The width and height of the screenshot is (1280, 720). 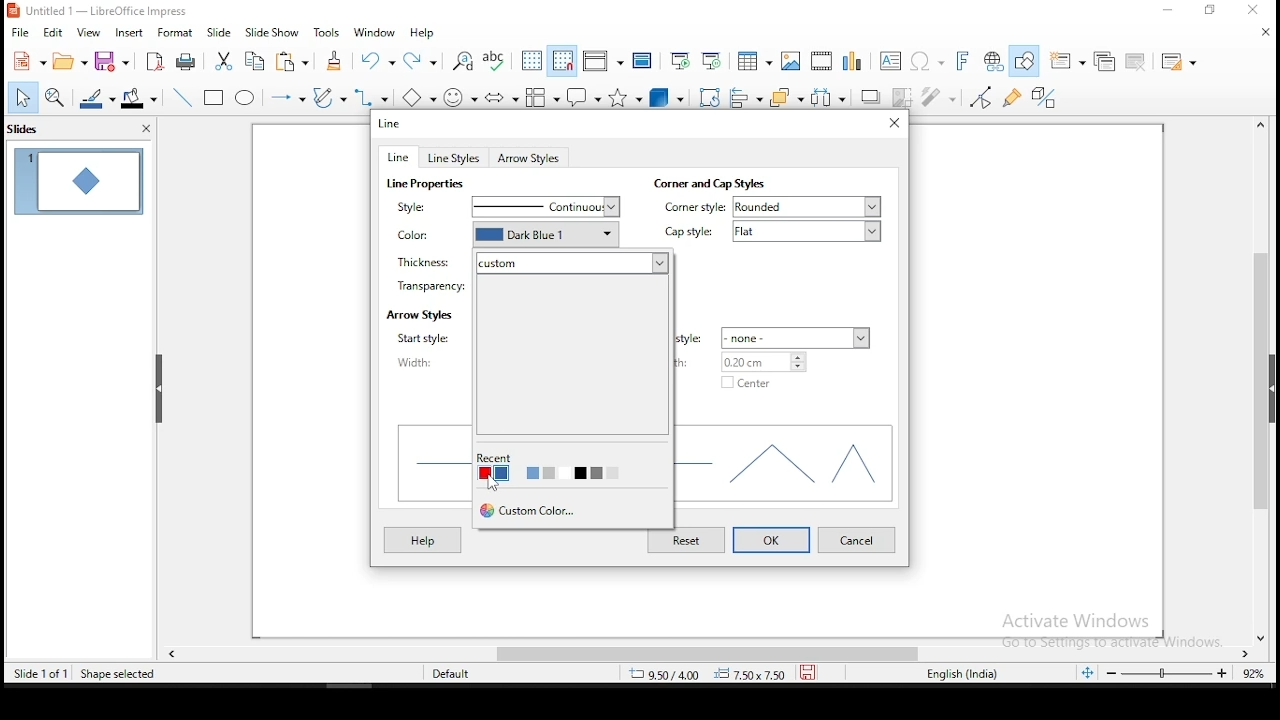 I want to click on save, so click(x=807, y=671).